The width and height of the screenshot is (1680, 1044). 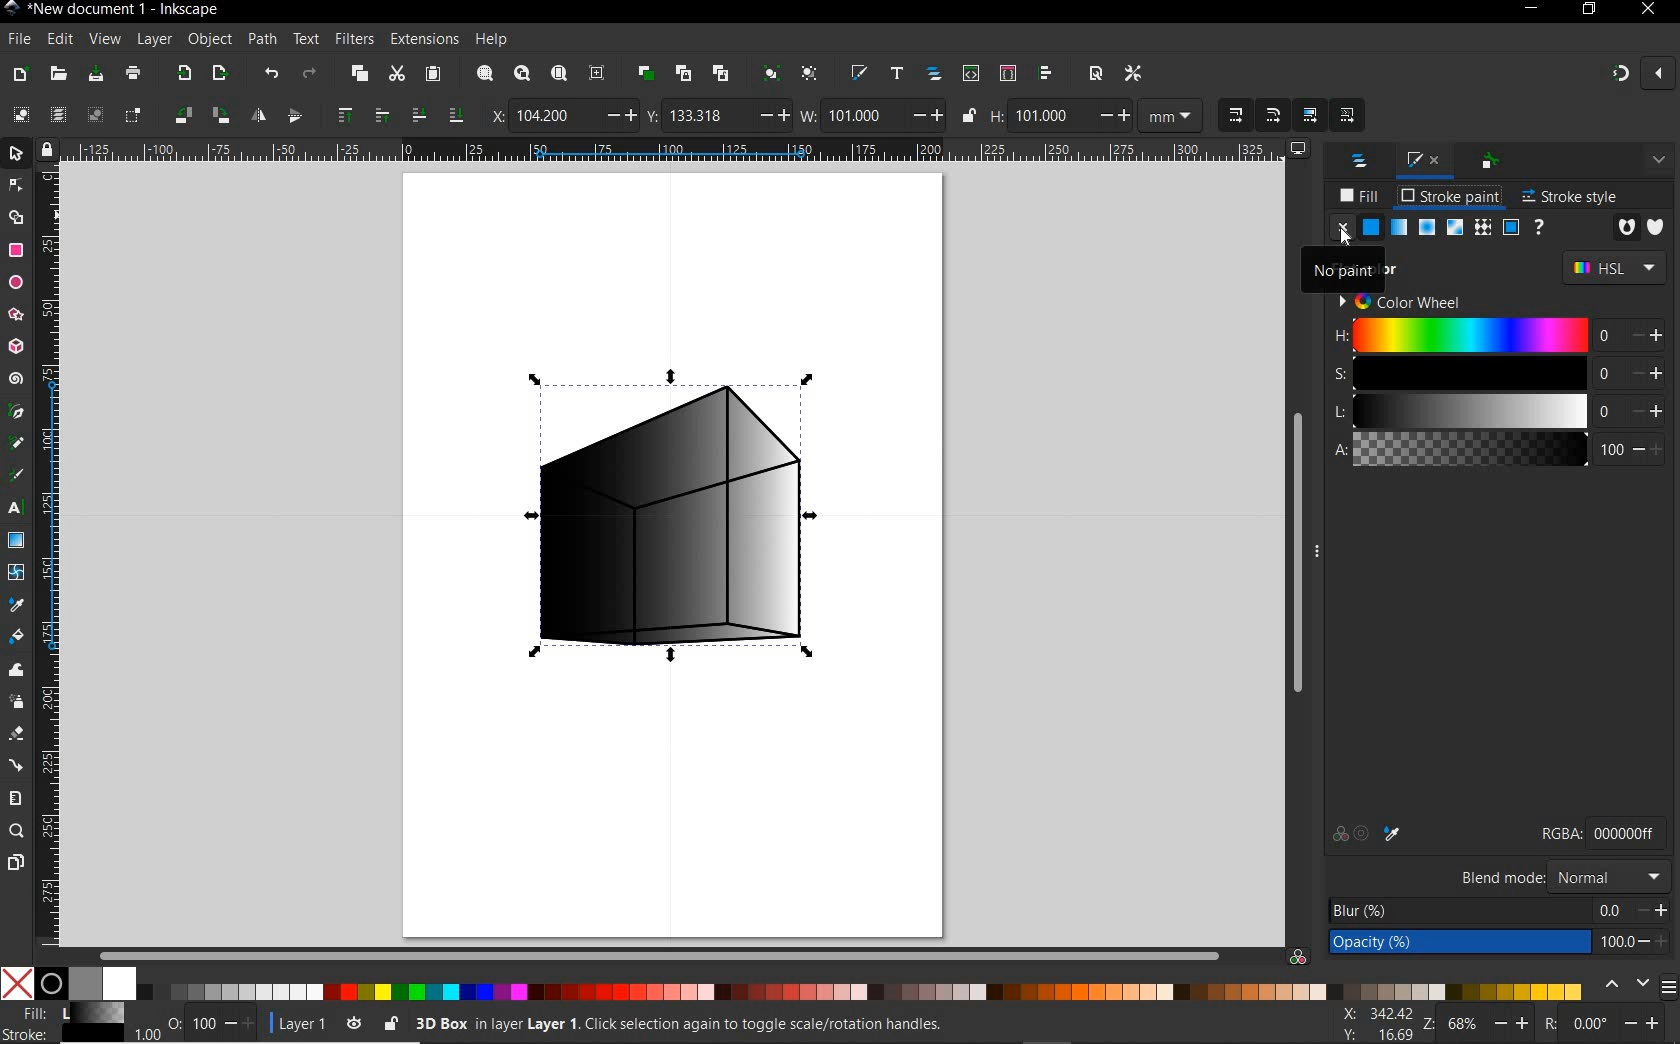 What do you see at coordinates (17, 253) in the screenshot?
I see `RECTANGLE TOOL` at bounding box center [17, 253].